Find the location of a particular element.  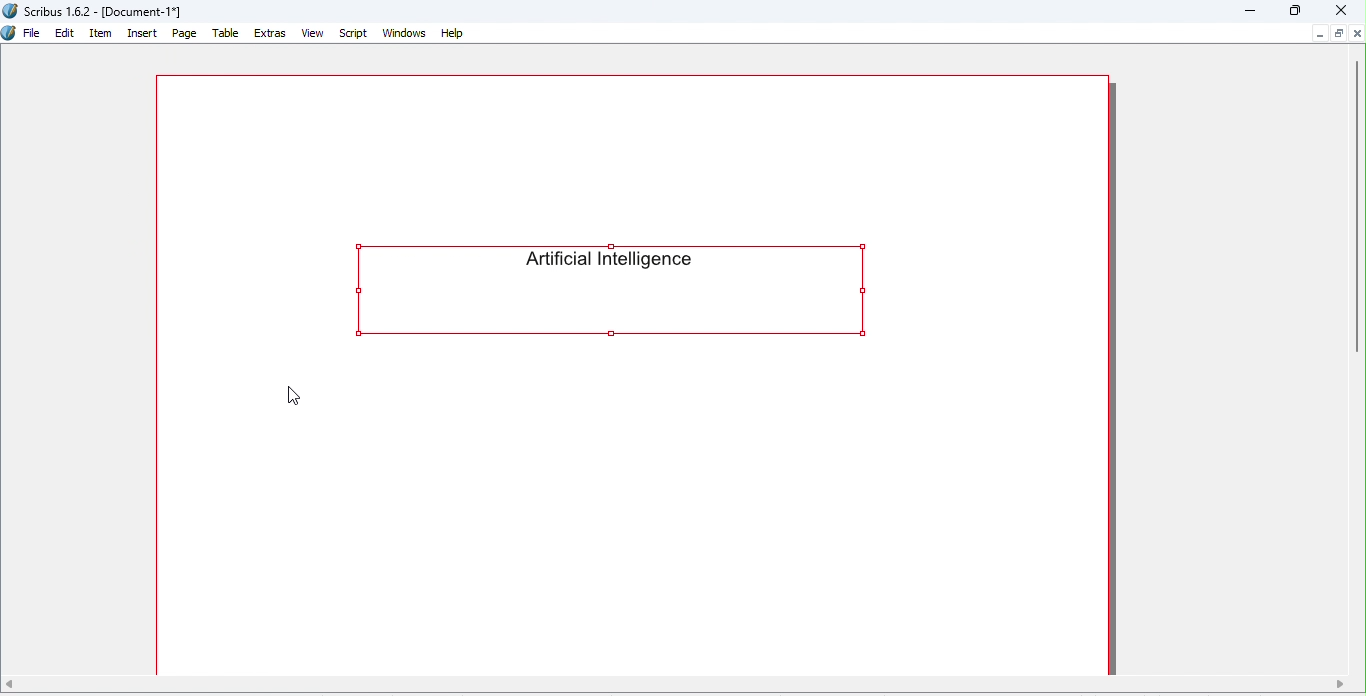

Page is located at coordinates (186, 33).